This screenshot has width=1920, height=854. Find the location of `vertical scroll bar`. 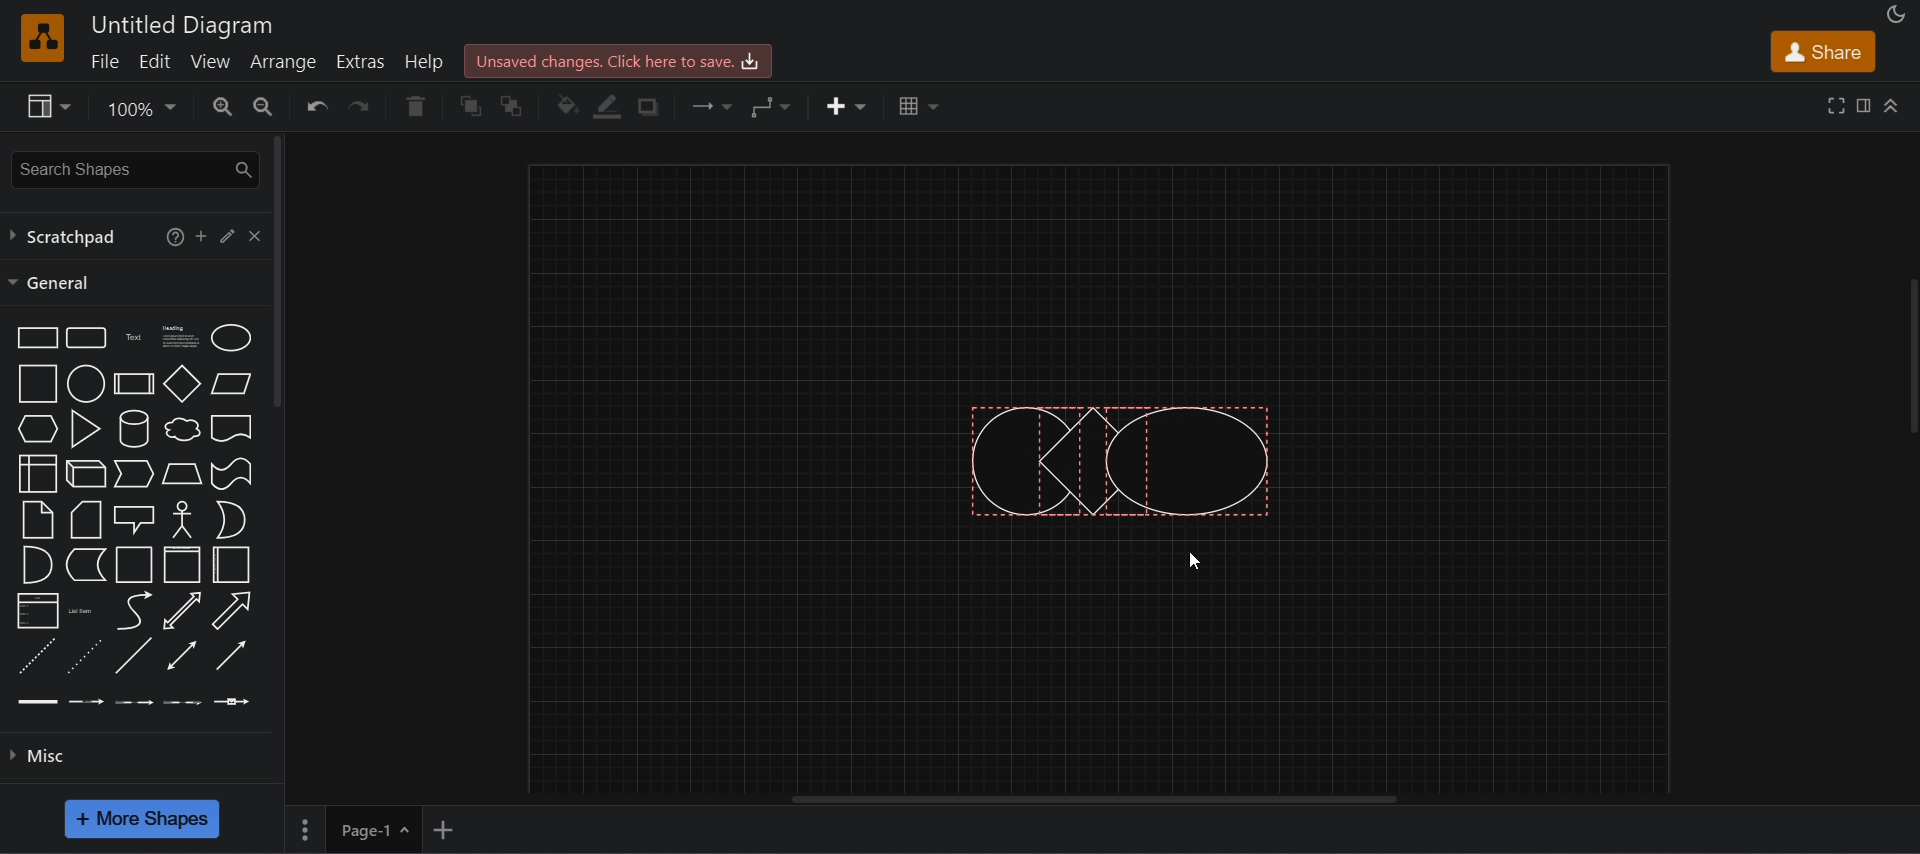

vertical scroll bar is located at coordinates (279, 272).